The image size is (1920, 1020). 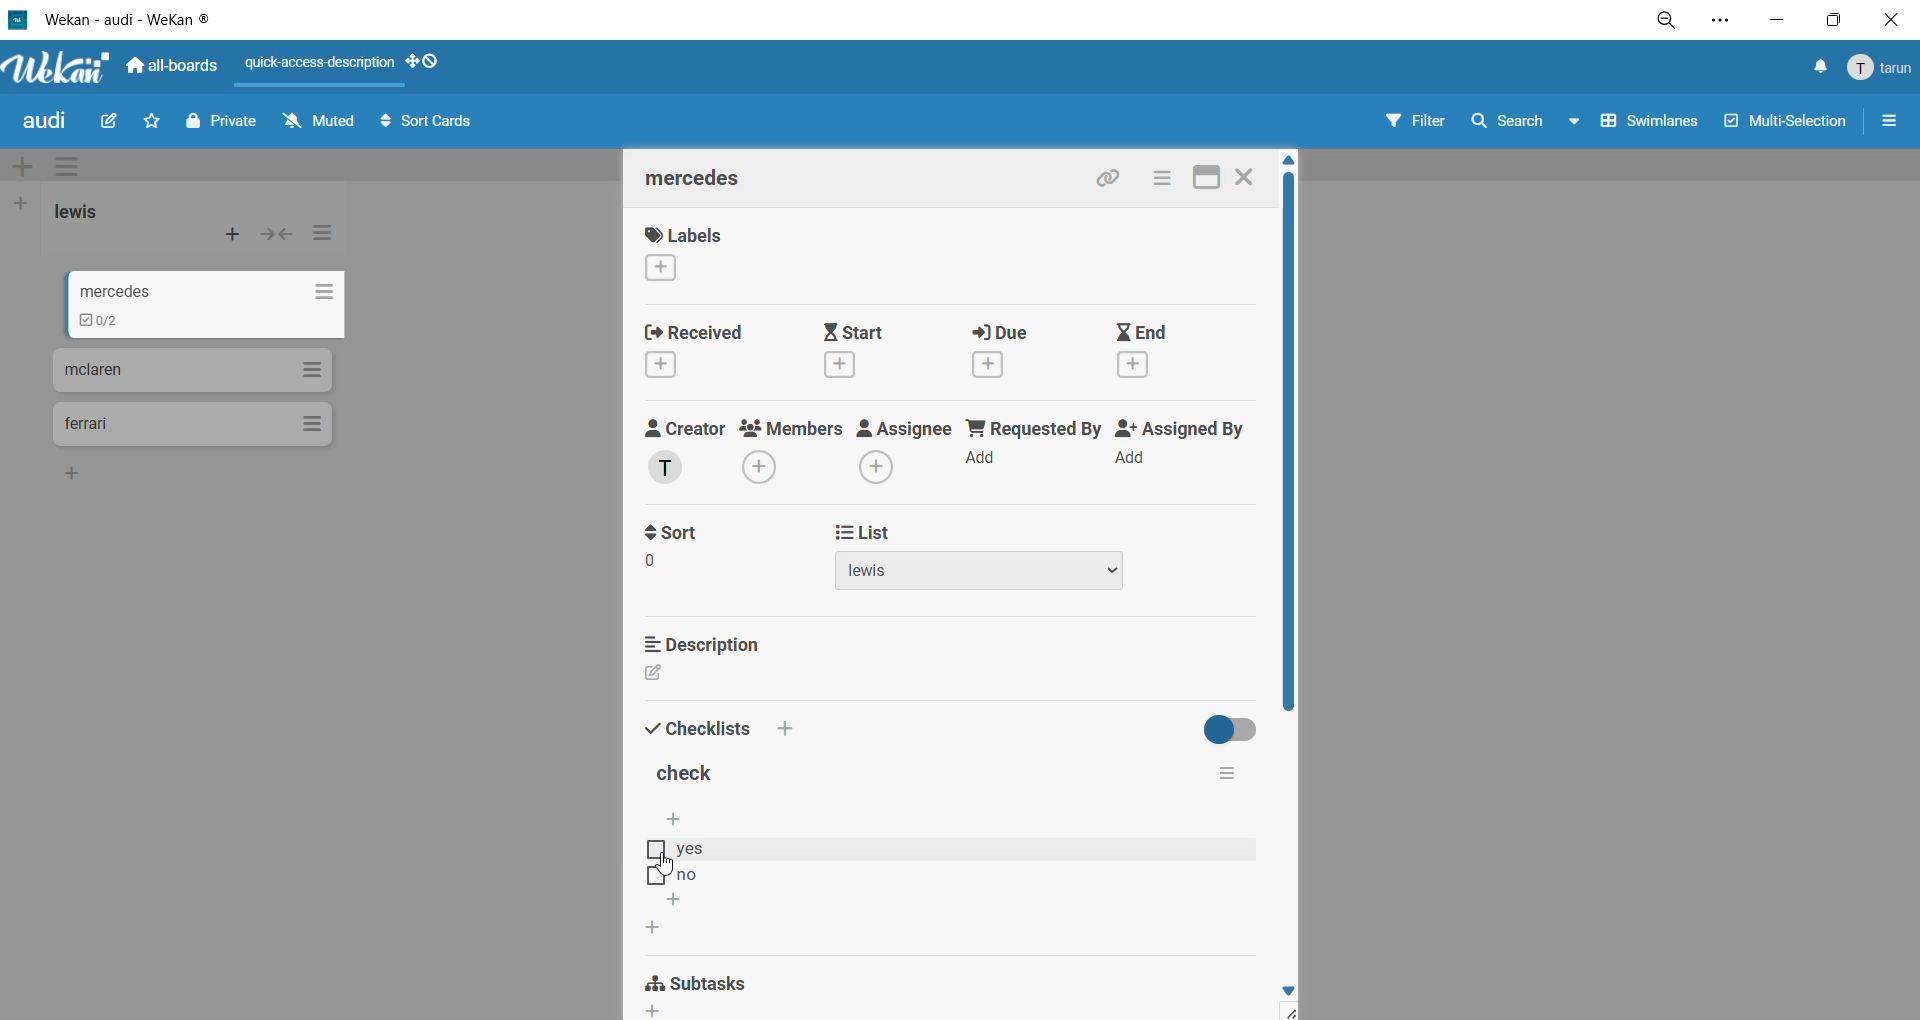 What do you see at coordinates (112, 19) in the screenshot?
I see `app title` at bounding box center [112, 19].